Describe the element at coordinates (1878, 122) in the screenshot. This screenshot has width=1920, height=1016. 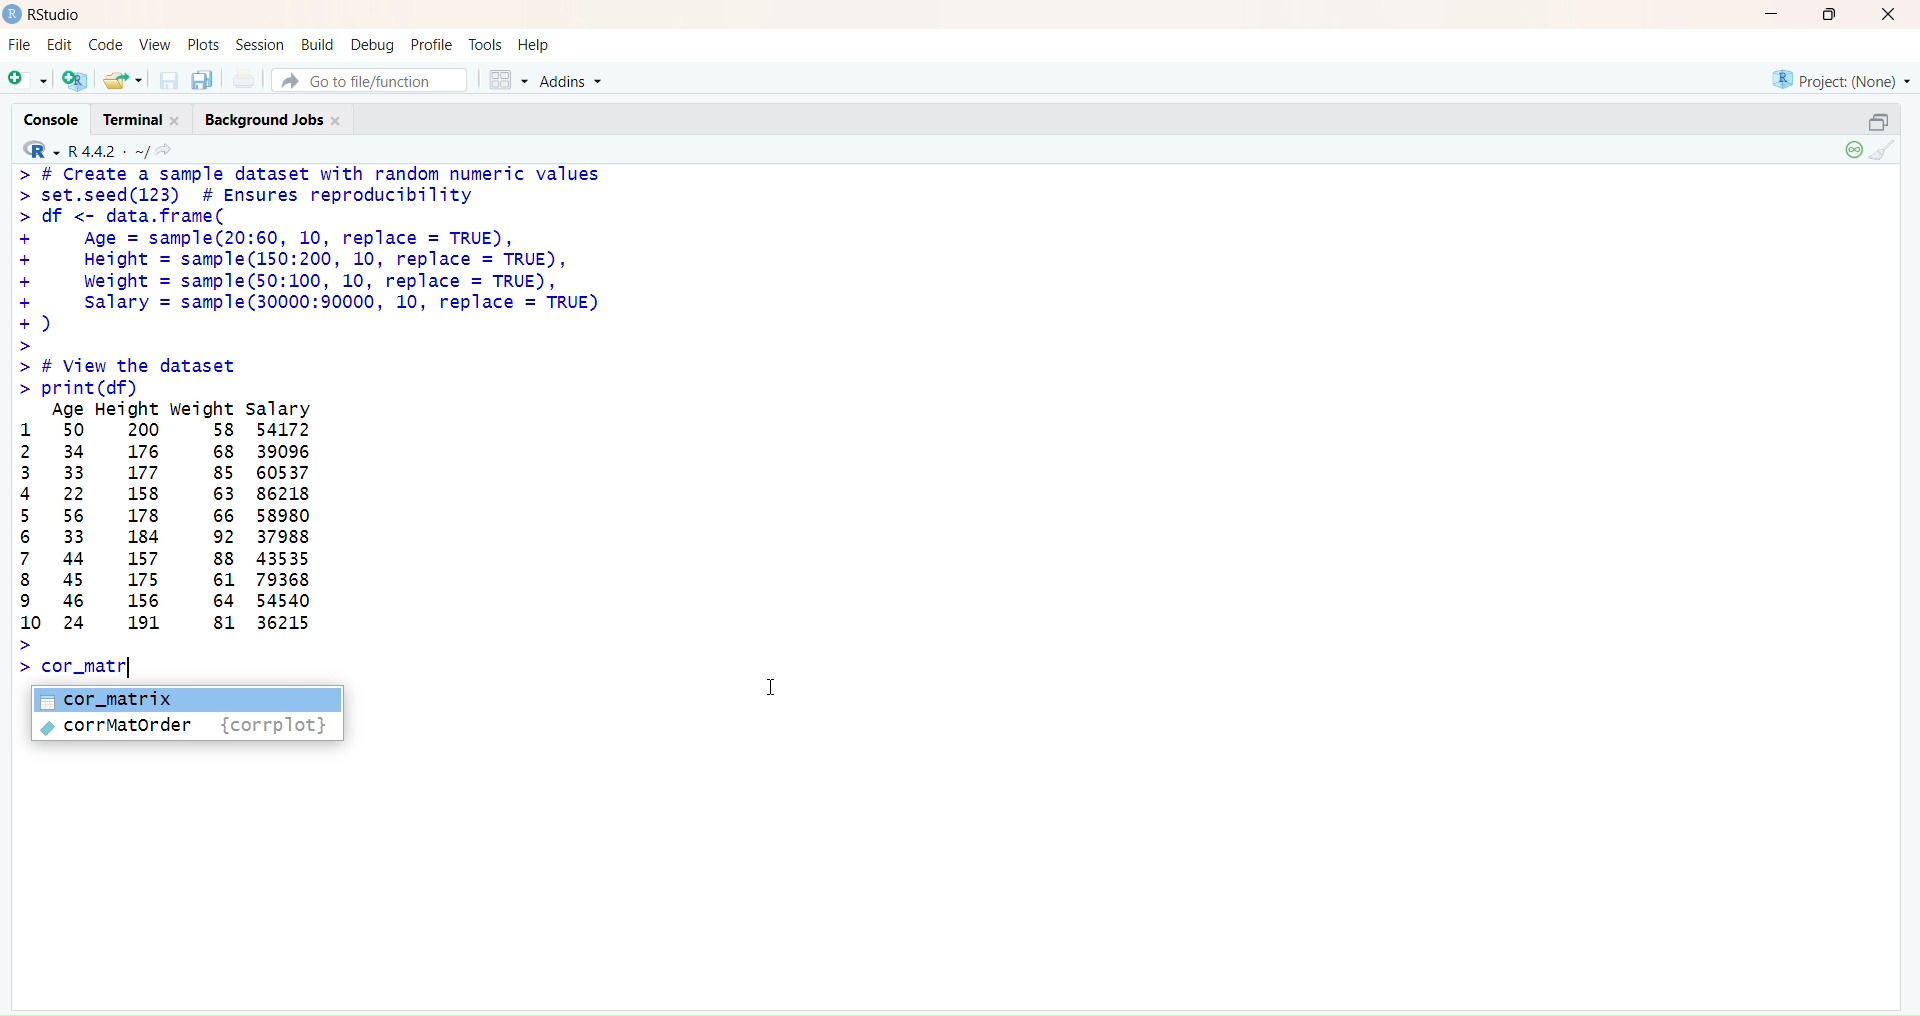
I see `Restore` at that location.